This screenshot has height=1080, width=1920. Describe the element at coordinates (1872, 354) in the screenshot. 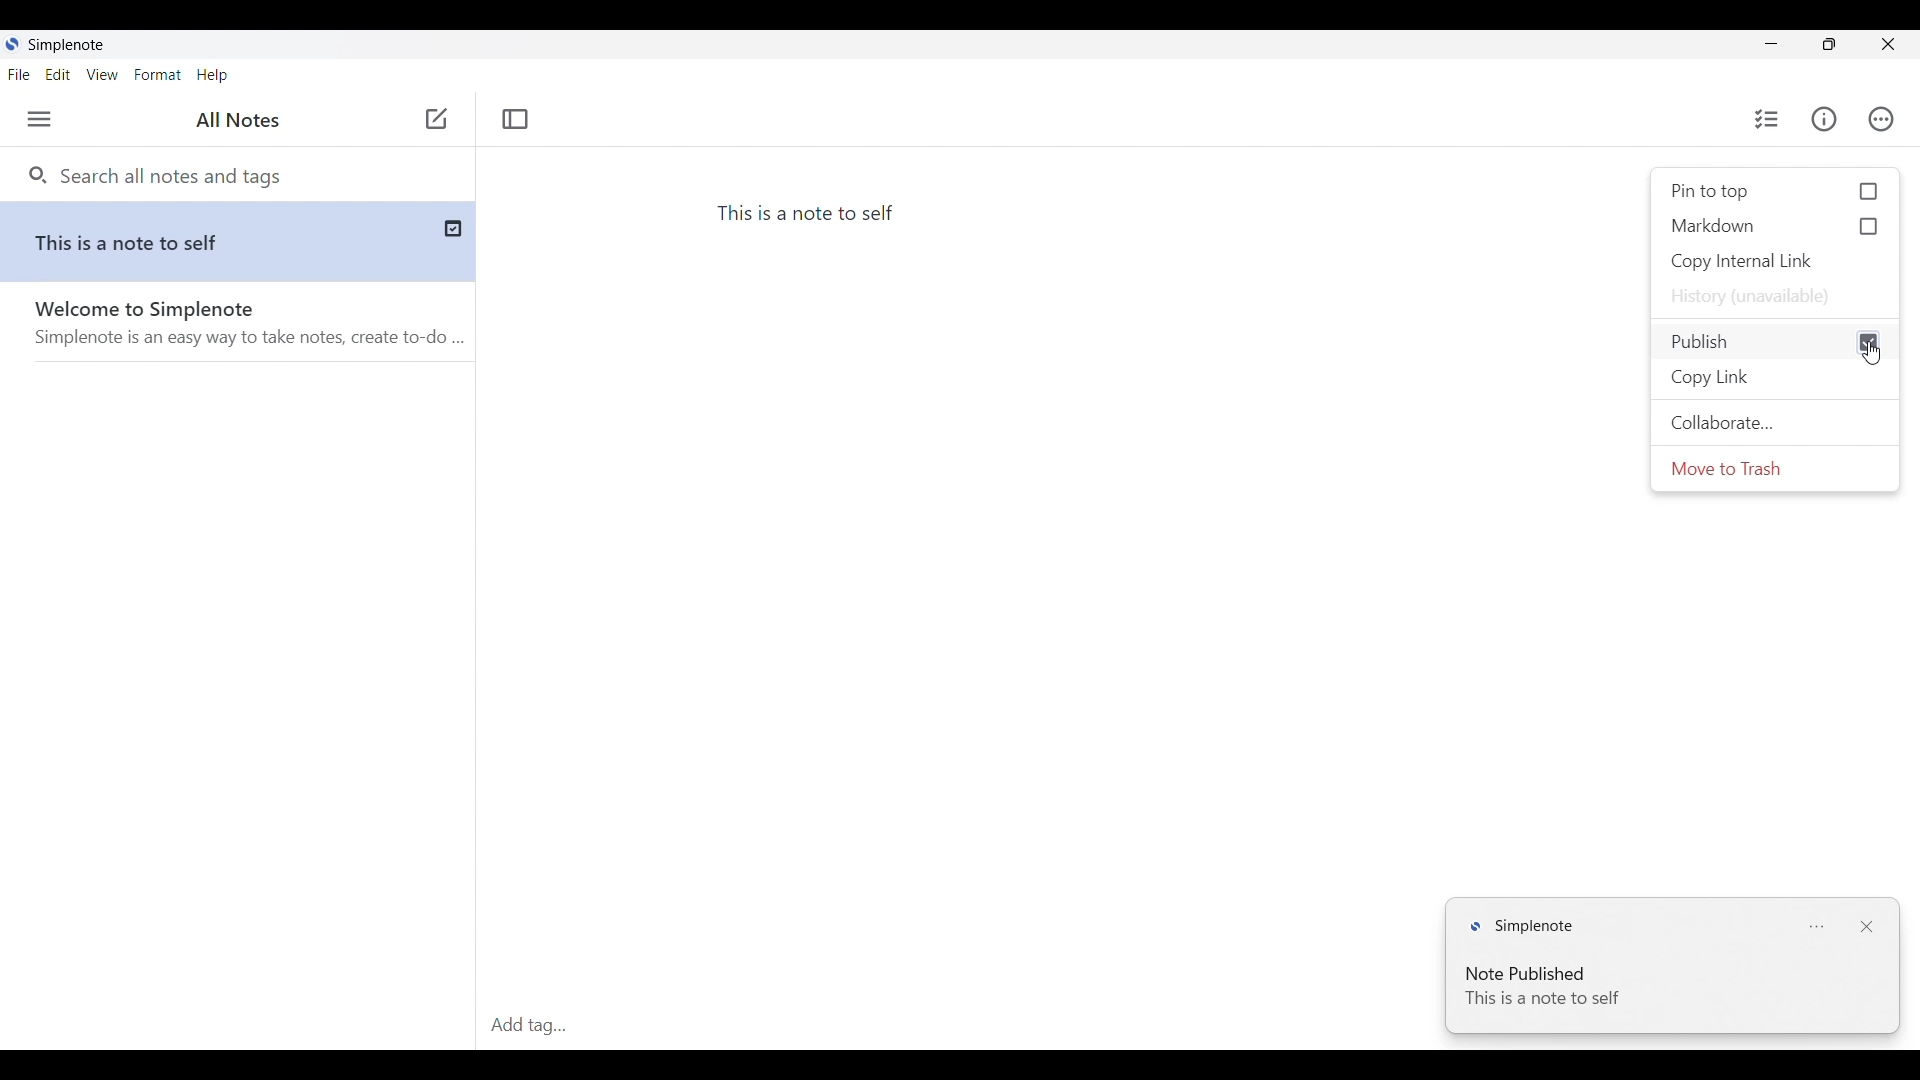

I see `Cursor` at that location.